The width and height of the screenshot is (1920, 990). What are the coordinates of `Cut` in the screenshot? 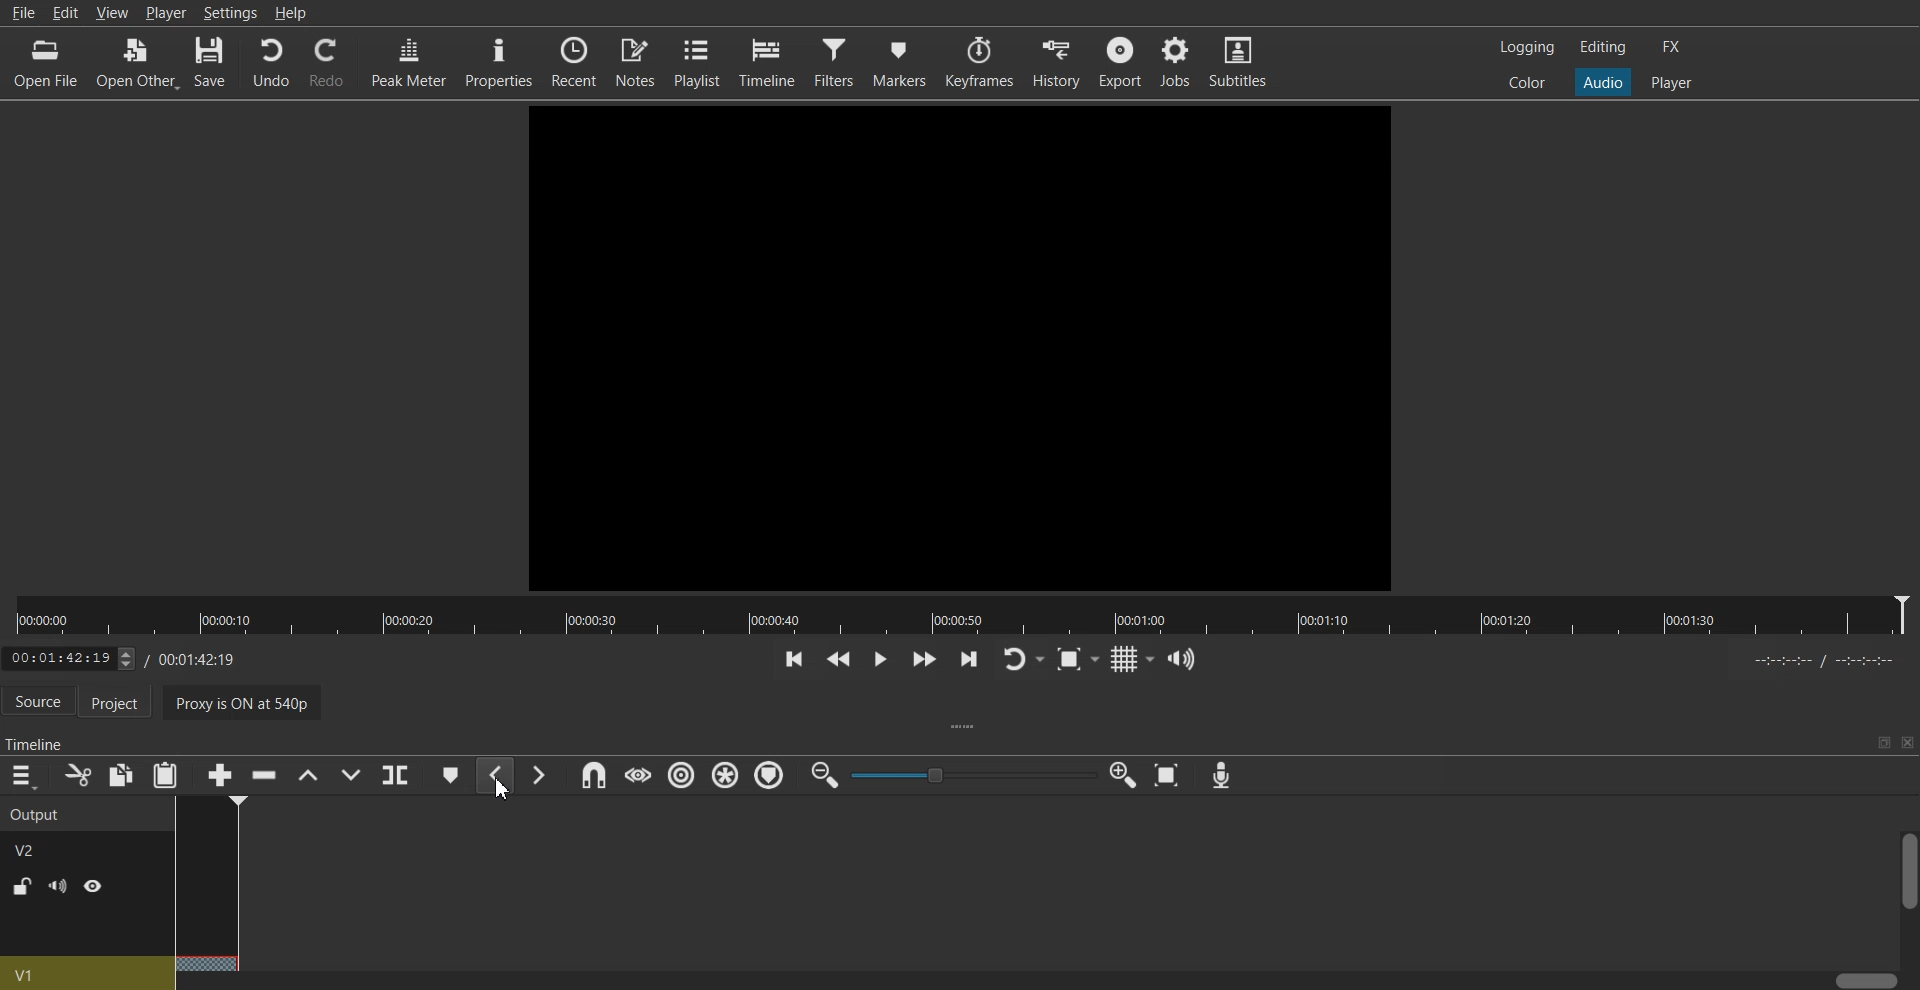 It's located at (76, 775).